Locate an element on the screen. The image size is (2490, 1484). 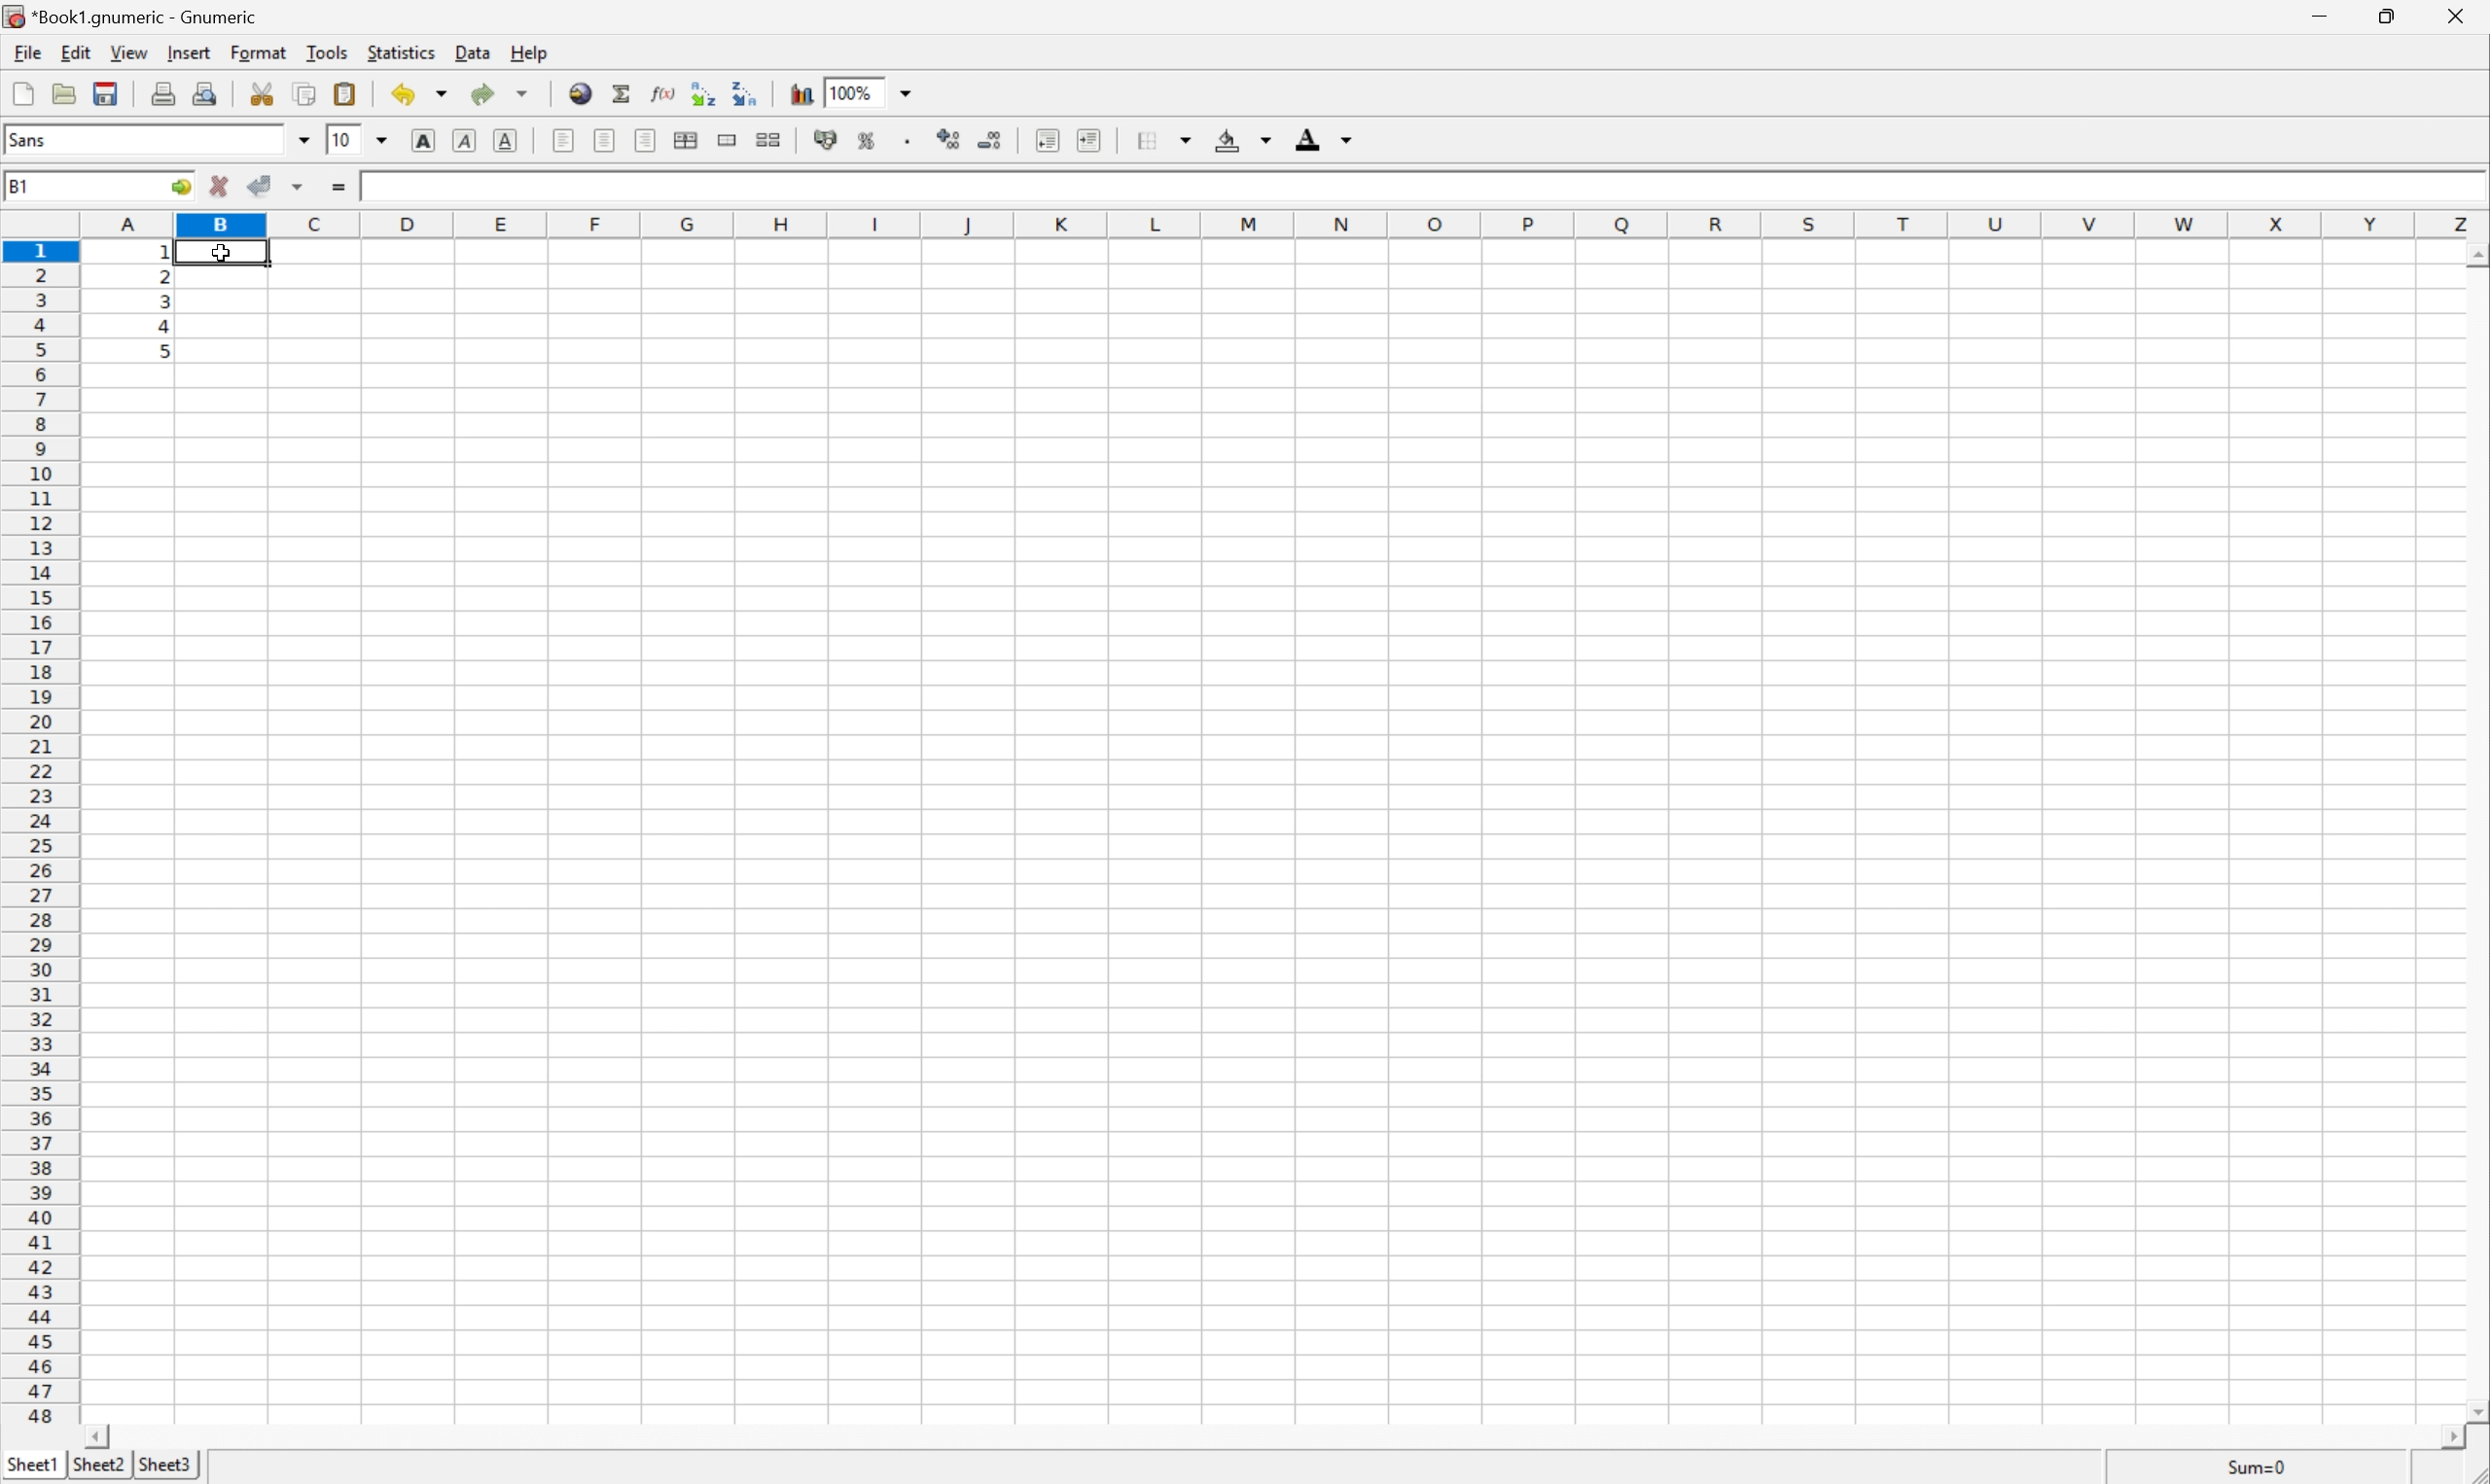
Background is located at coordinates (1244, 137).